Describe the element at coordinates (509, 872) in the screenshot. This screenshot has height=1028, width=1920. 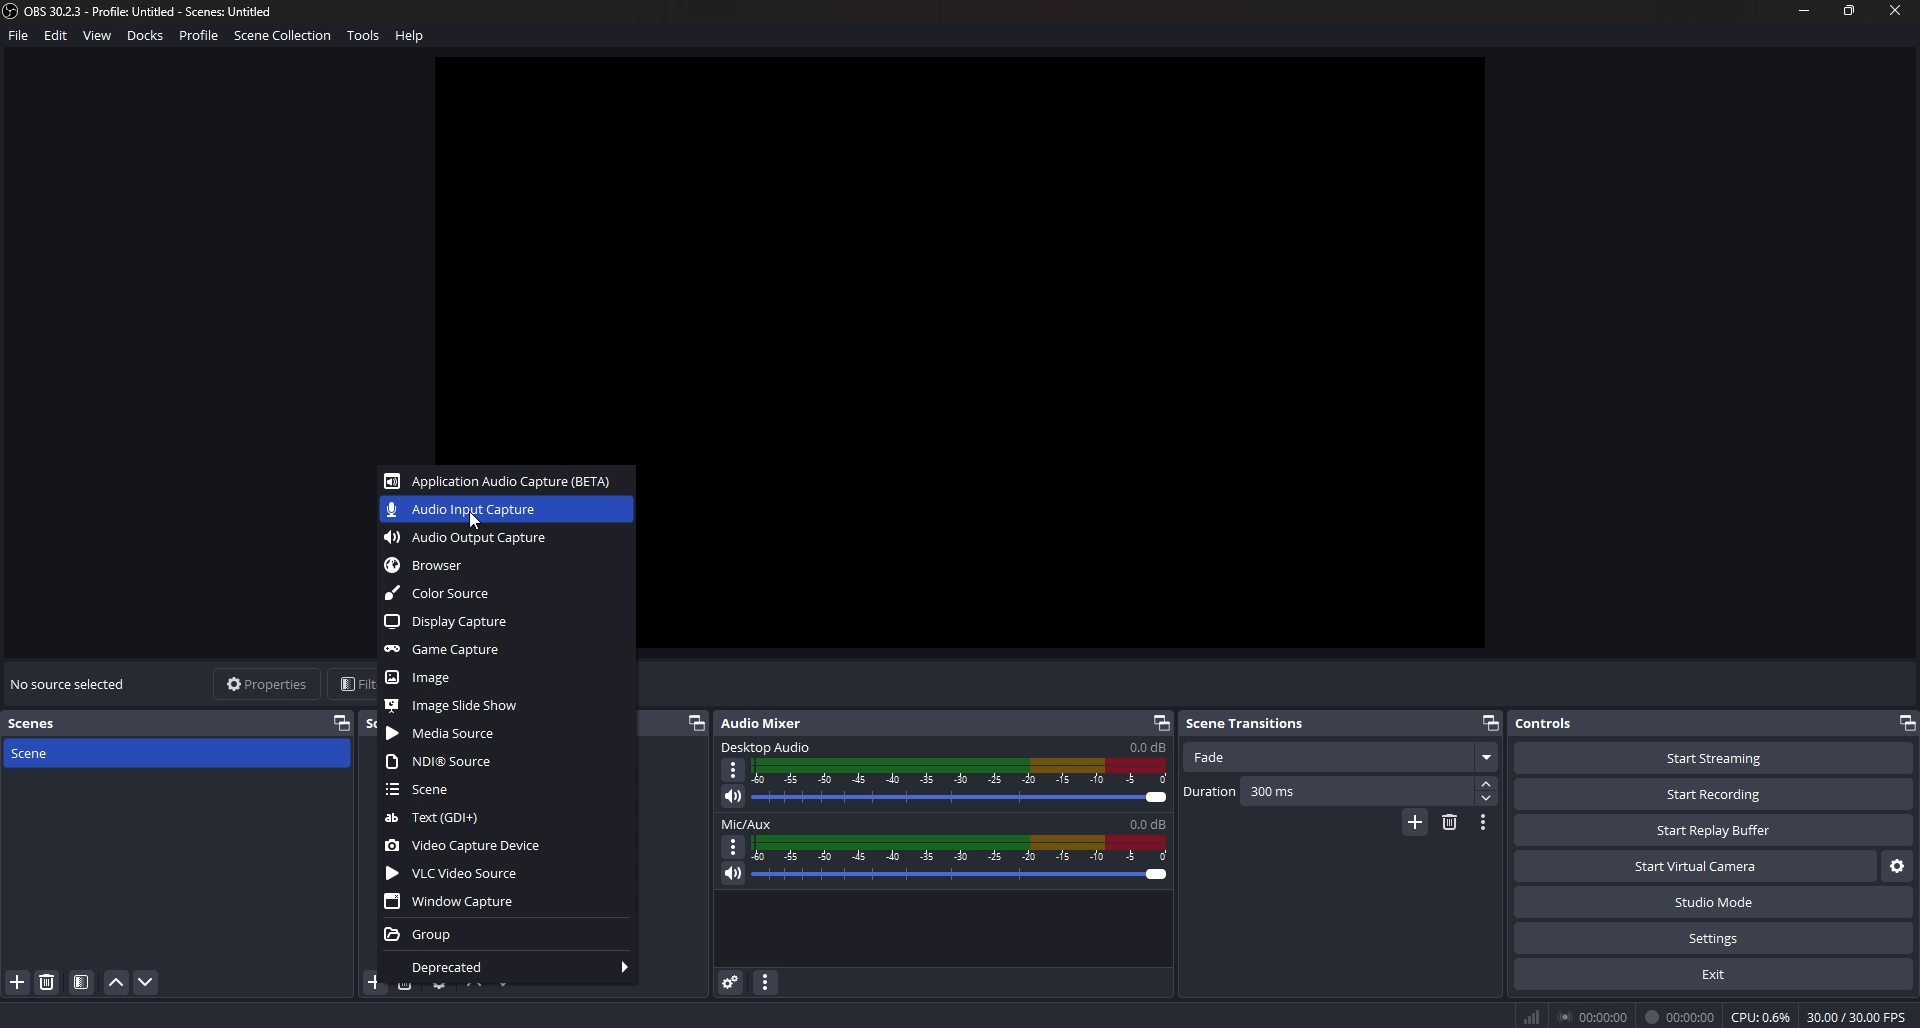
I see `vlc video source` at that location.